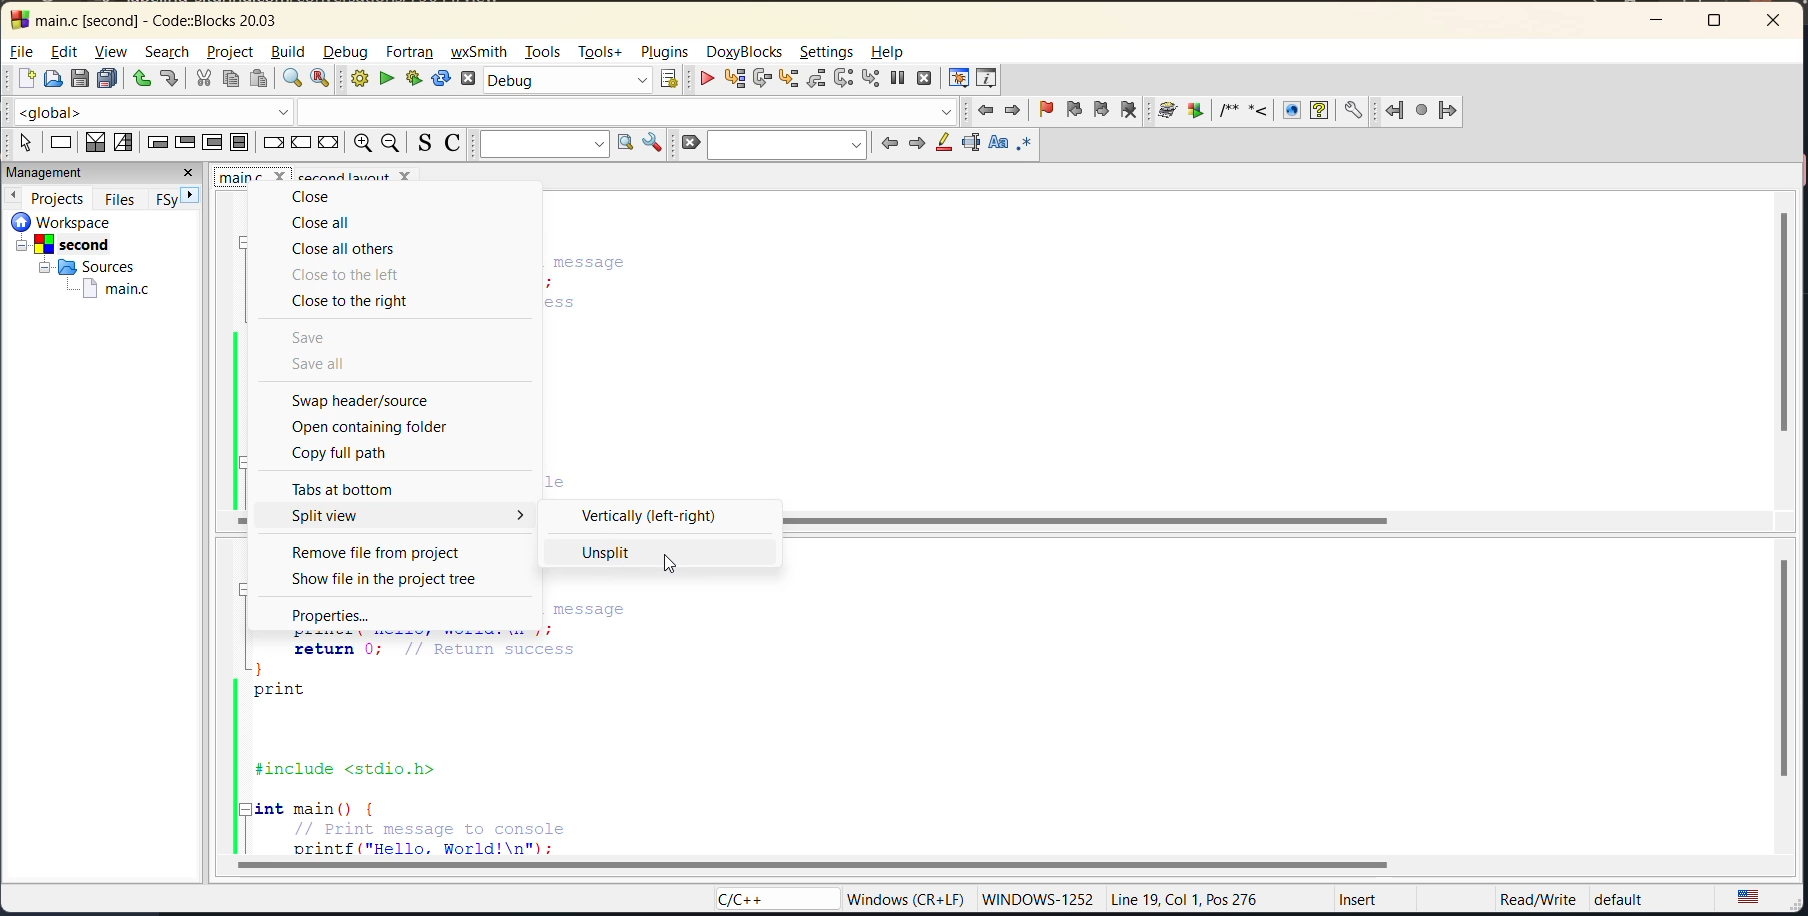 The width and height of the screenshot is (1808, 916). Describe the element at coordinates (1781, 321) in the screenshot. I see `vertical scroll bar` at that location.